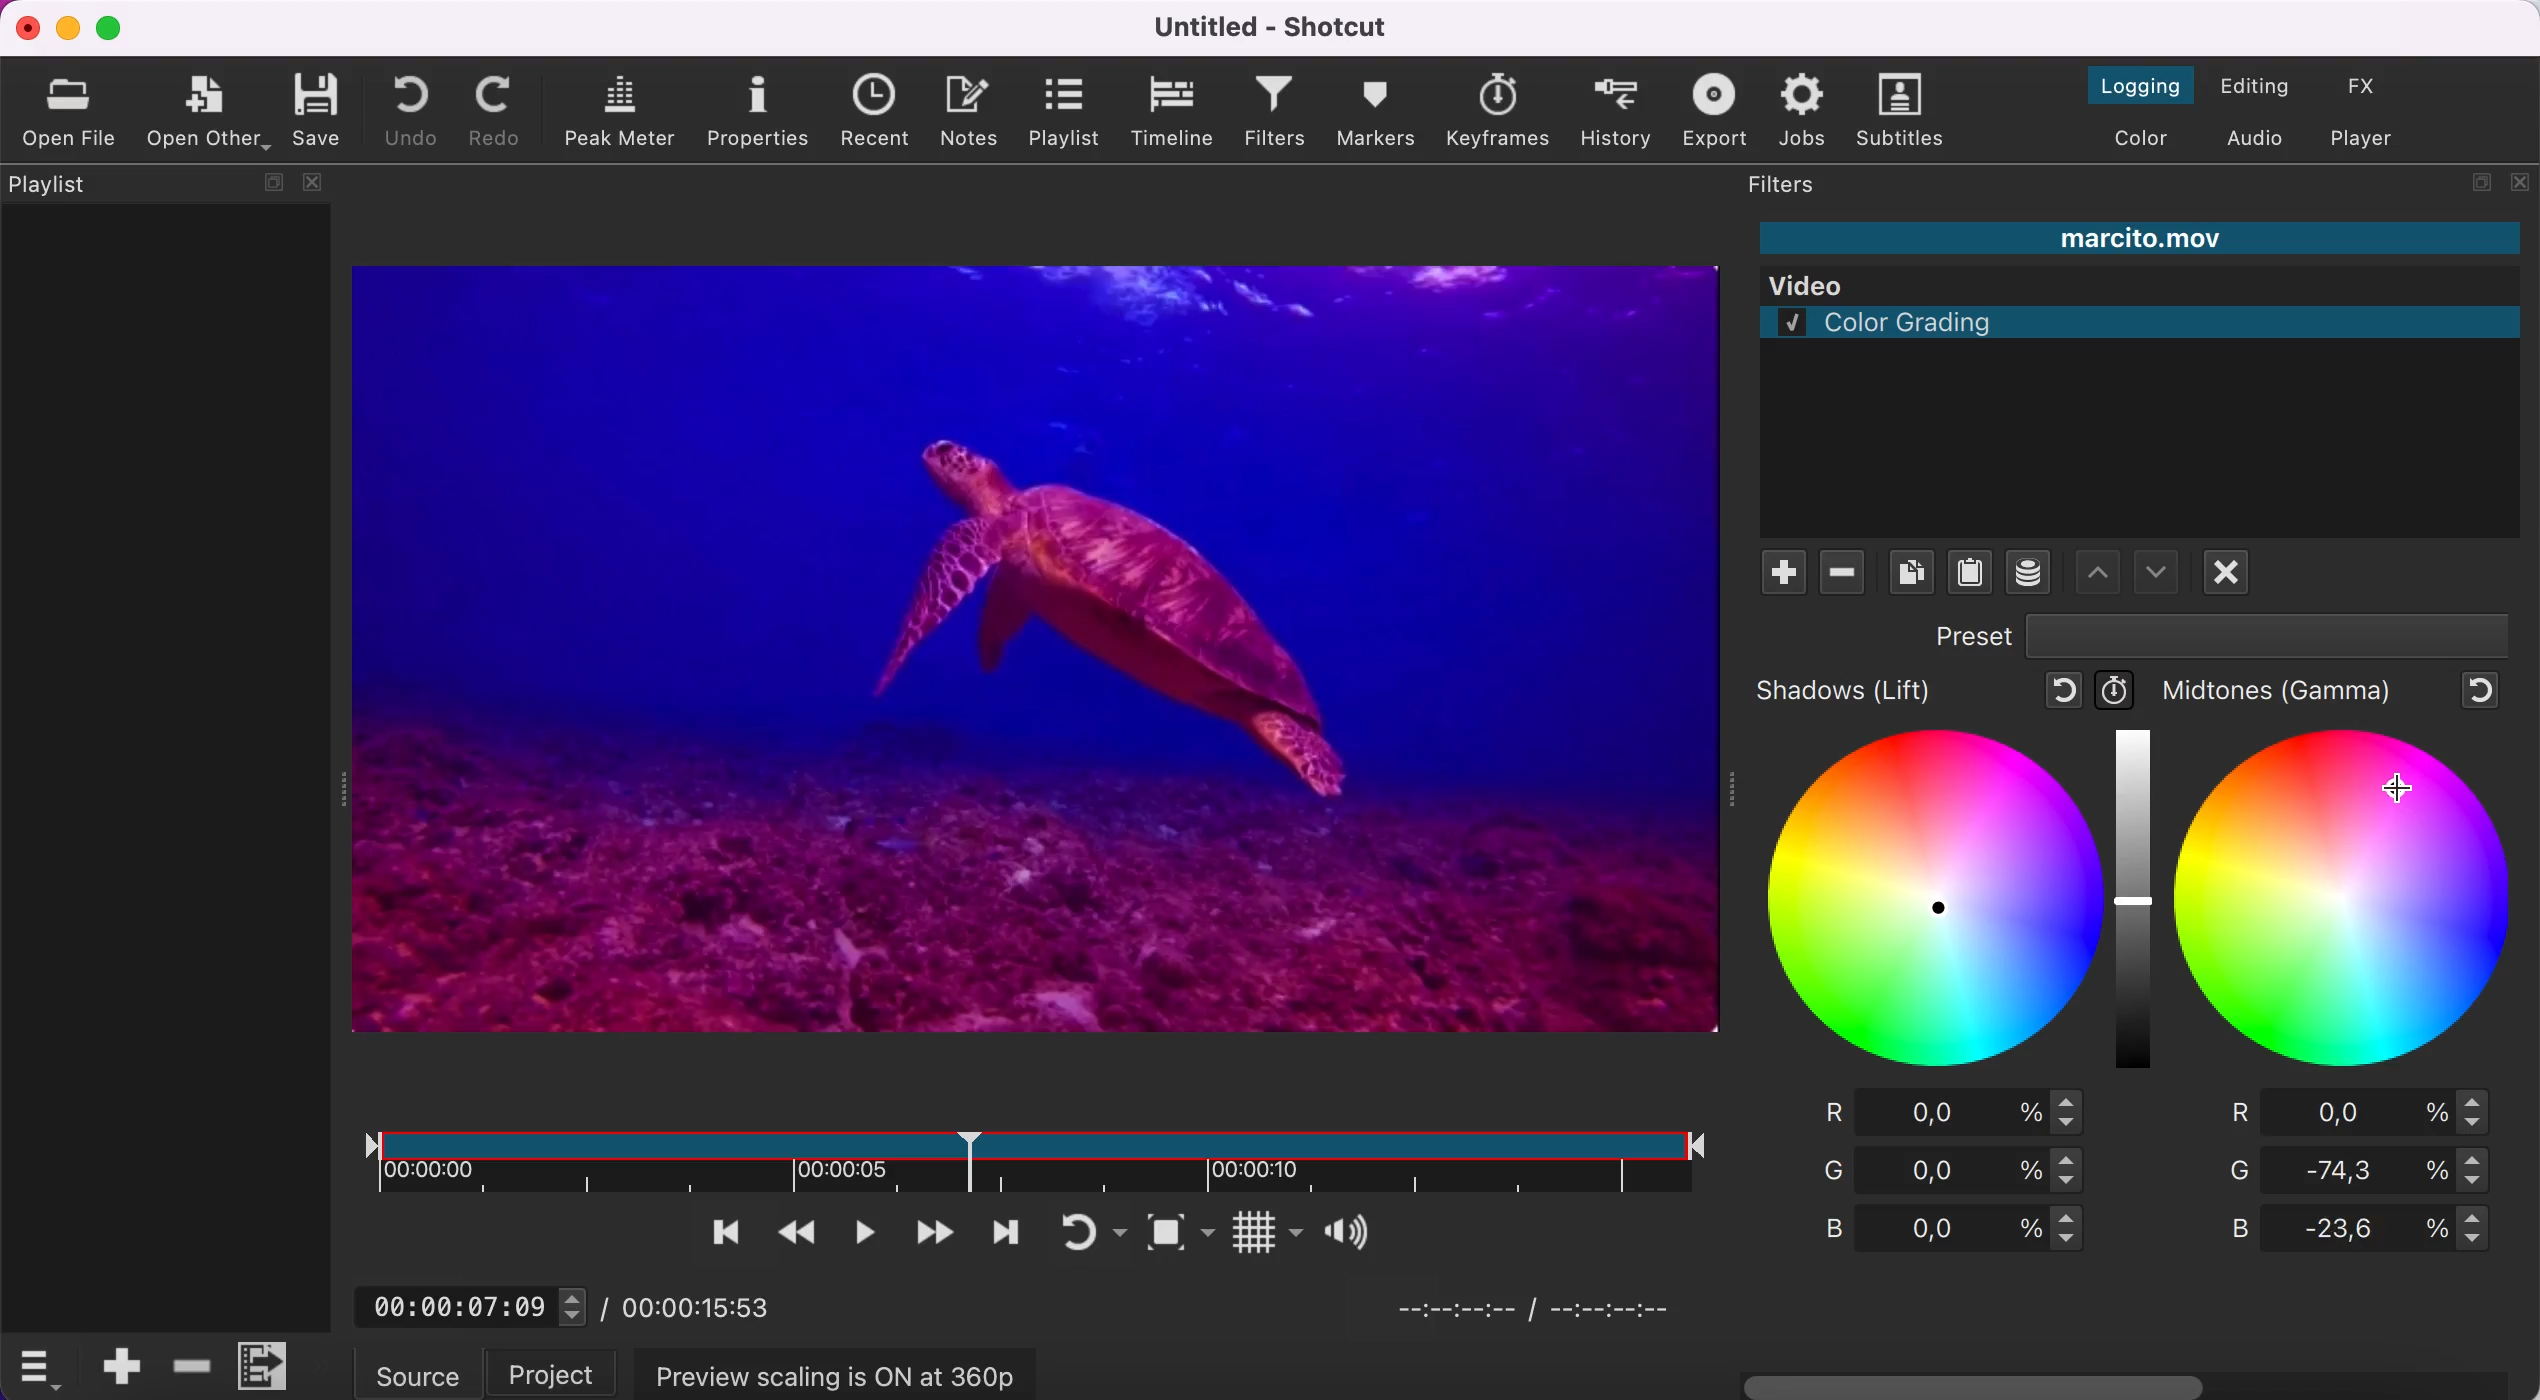 The width and height of the screenshot is (2540, 1400). I want to click on paste filters, so click(1972, 576).